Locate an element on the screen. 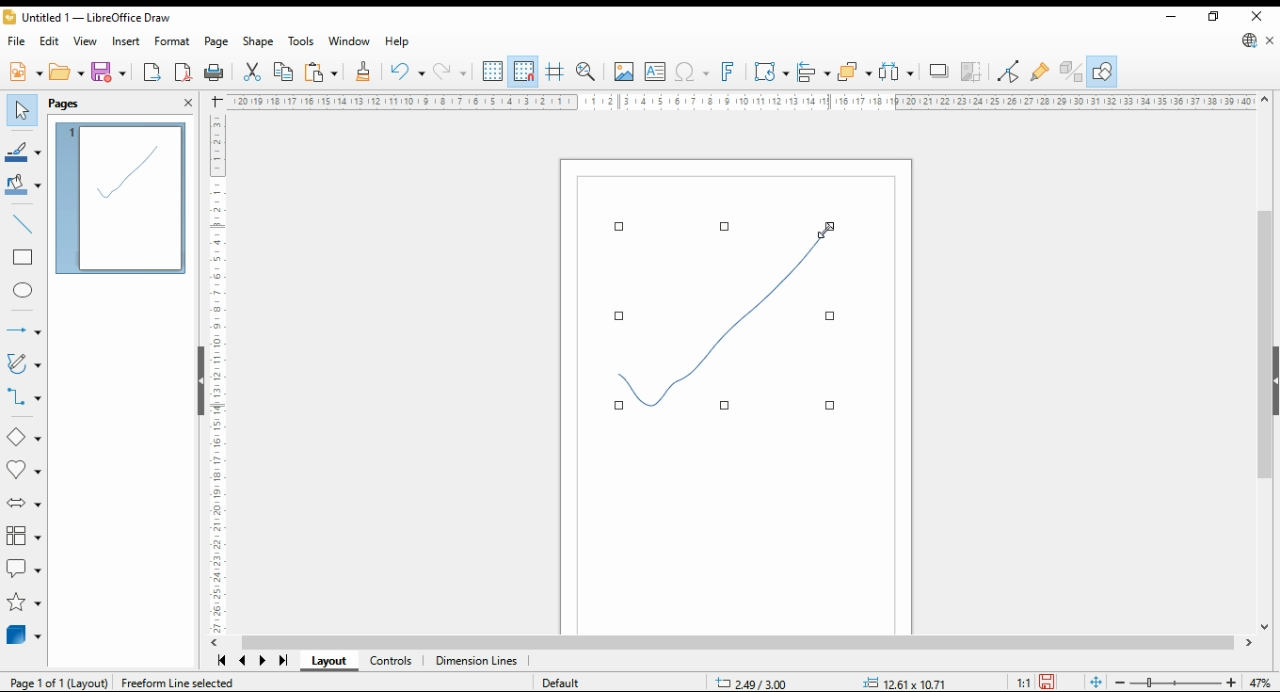 The width and height of the screenshot is (1280, 692). paste is located at coordinates (323, 71).